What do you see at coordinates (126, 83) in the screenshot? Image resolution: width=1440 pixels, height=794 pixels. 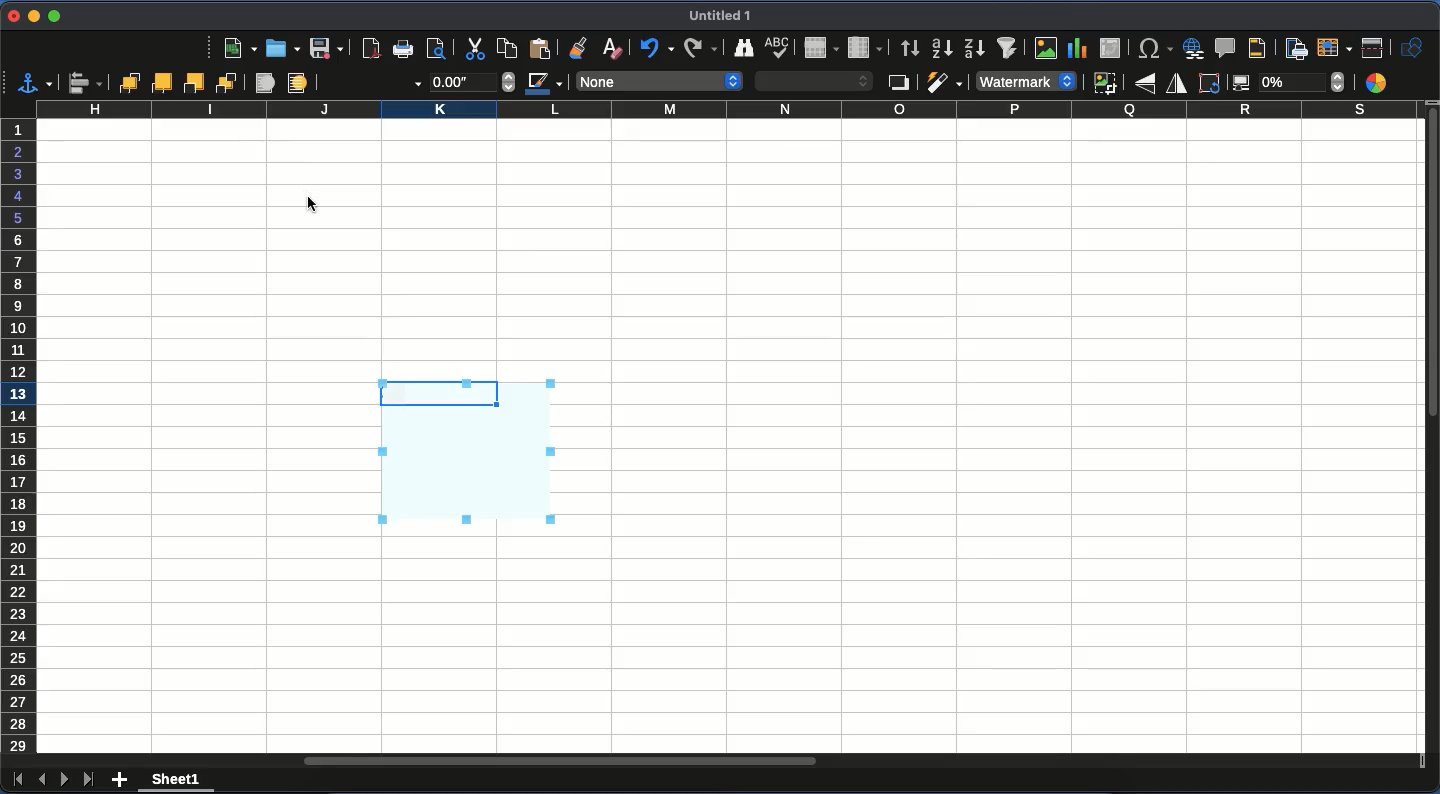 I see `bring to front` at bounding box center [126, 83].